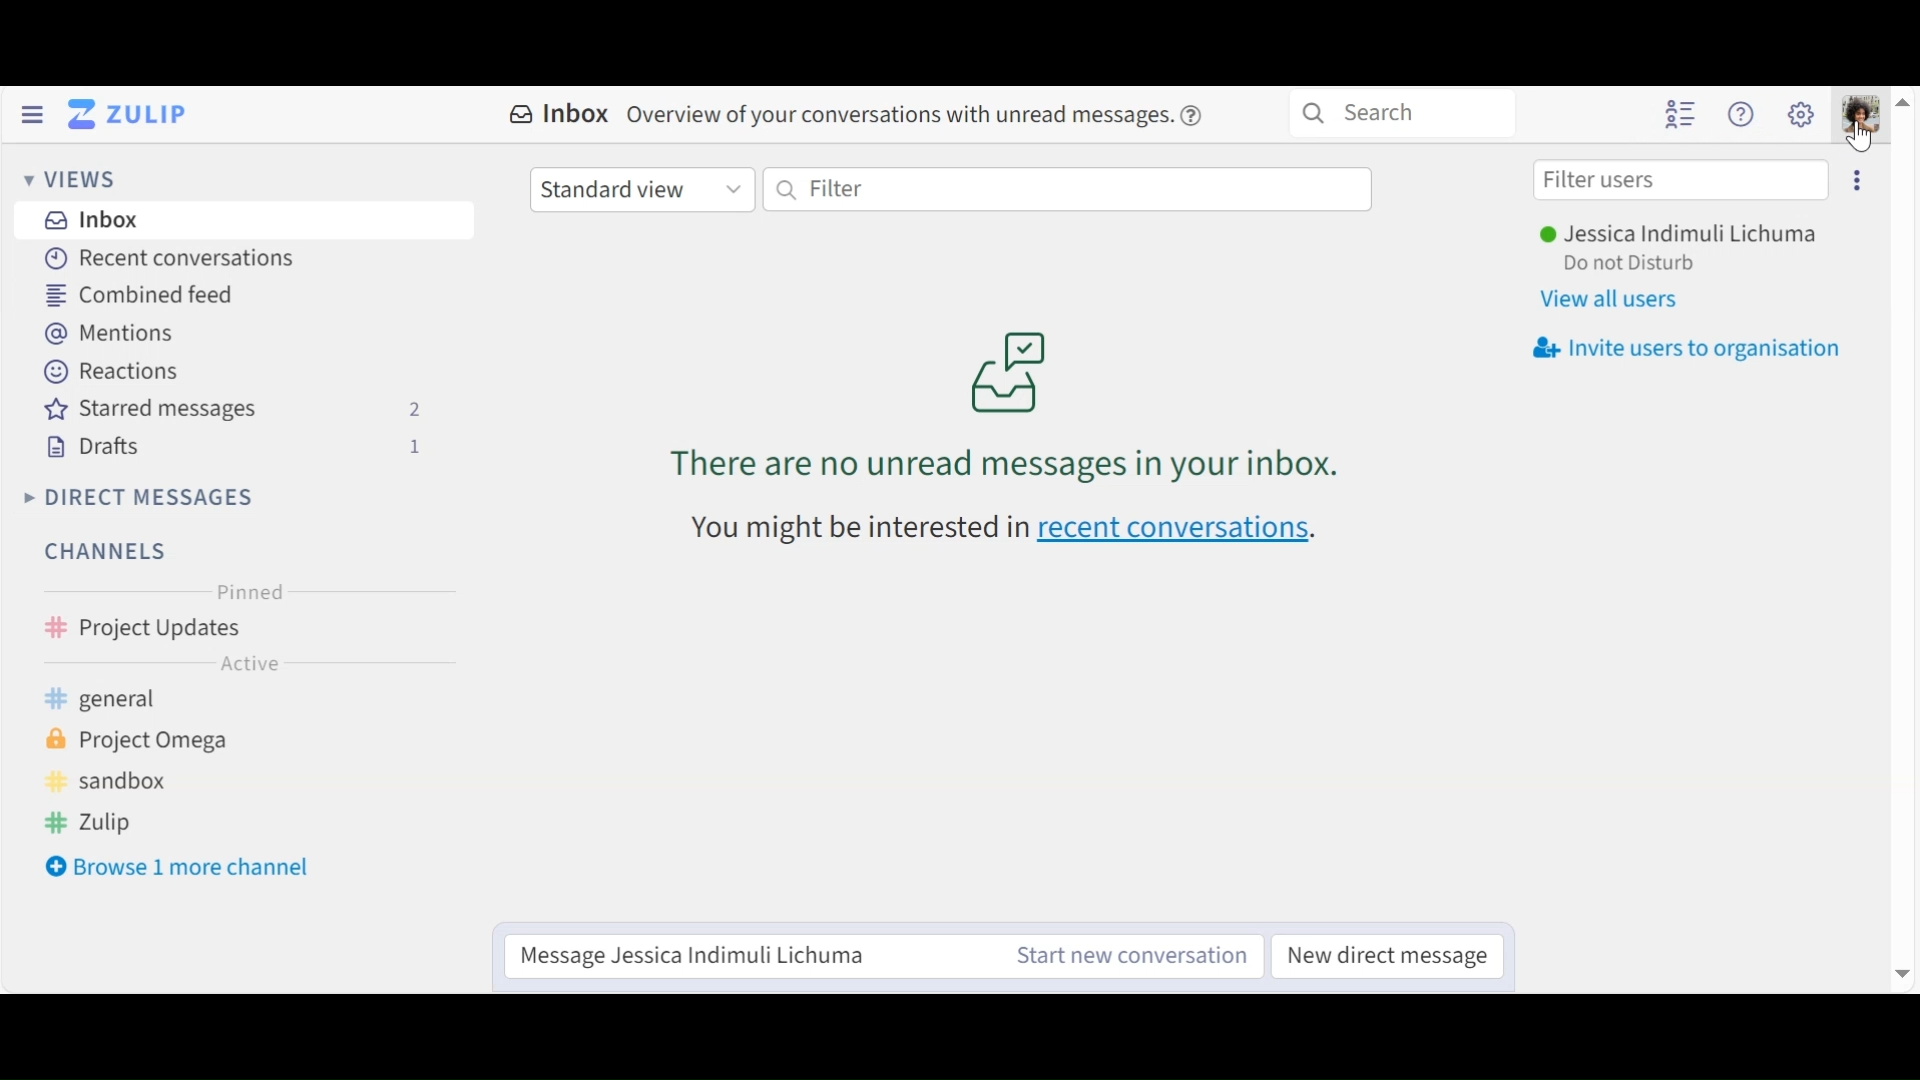 This screenshot has width=1920, height=1080. Describe the element at coordinates (1126, 958) in the screenshot. I see `Start new conversation` at that location.